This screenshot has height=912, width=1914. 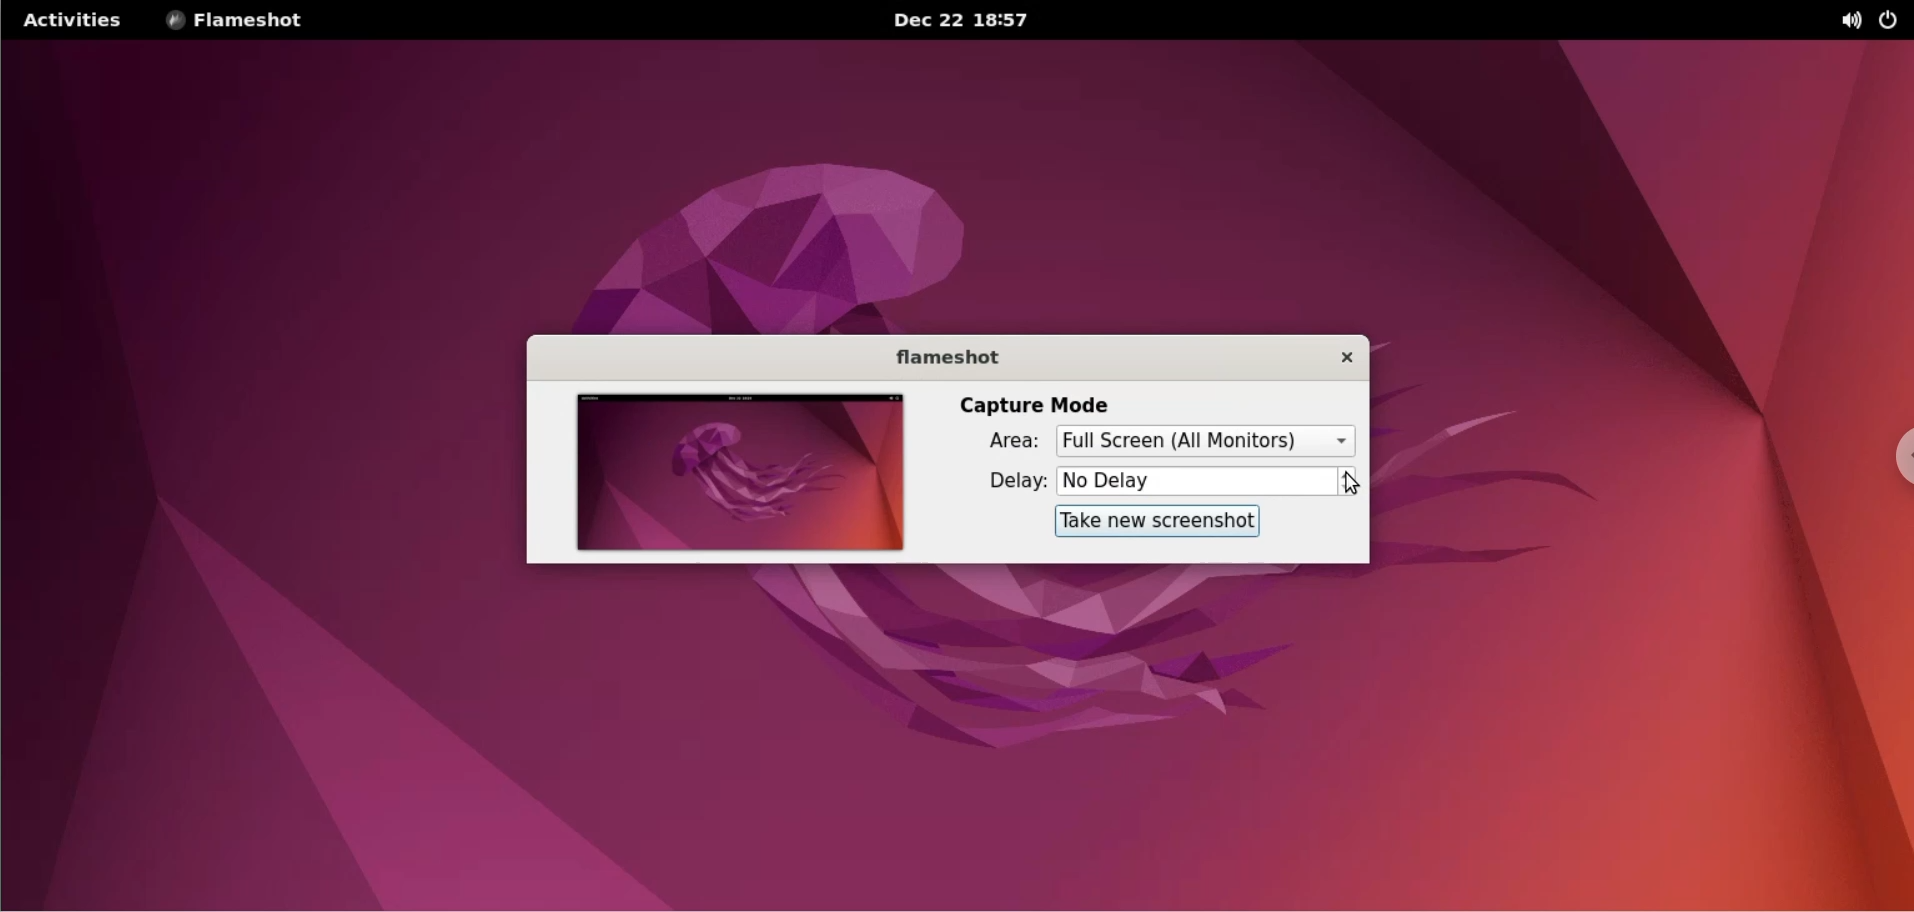 What do you see at coordinates (1208, 440) in the screenshot?
I see `selected area option` at bounding box center [1208, 440].